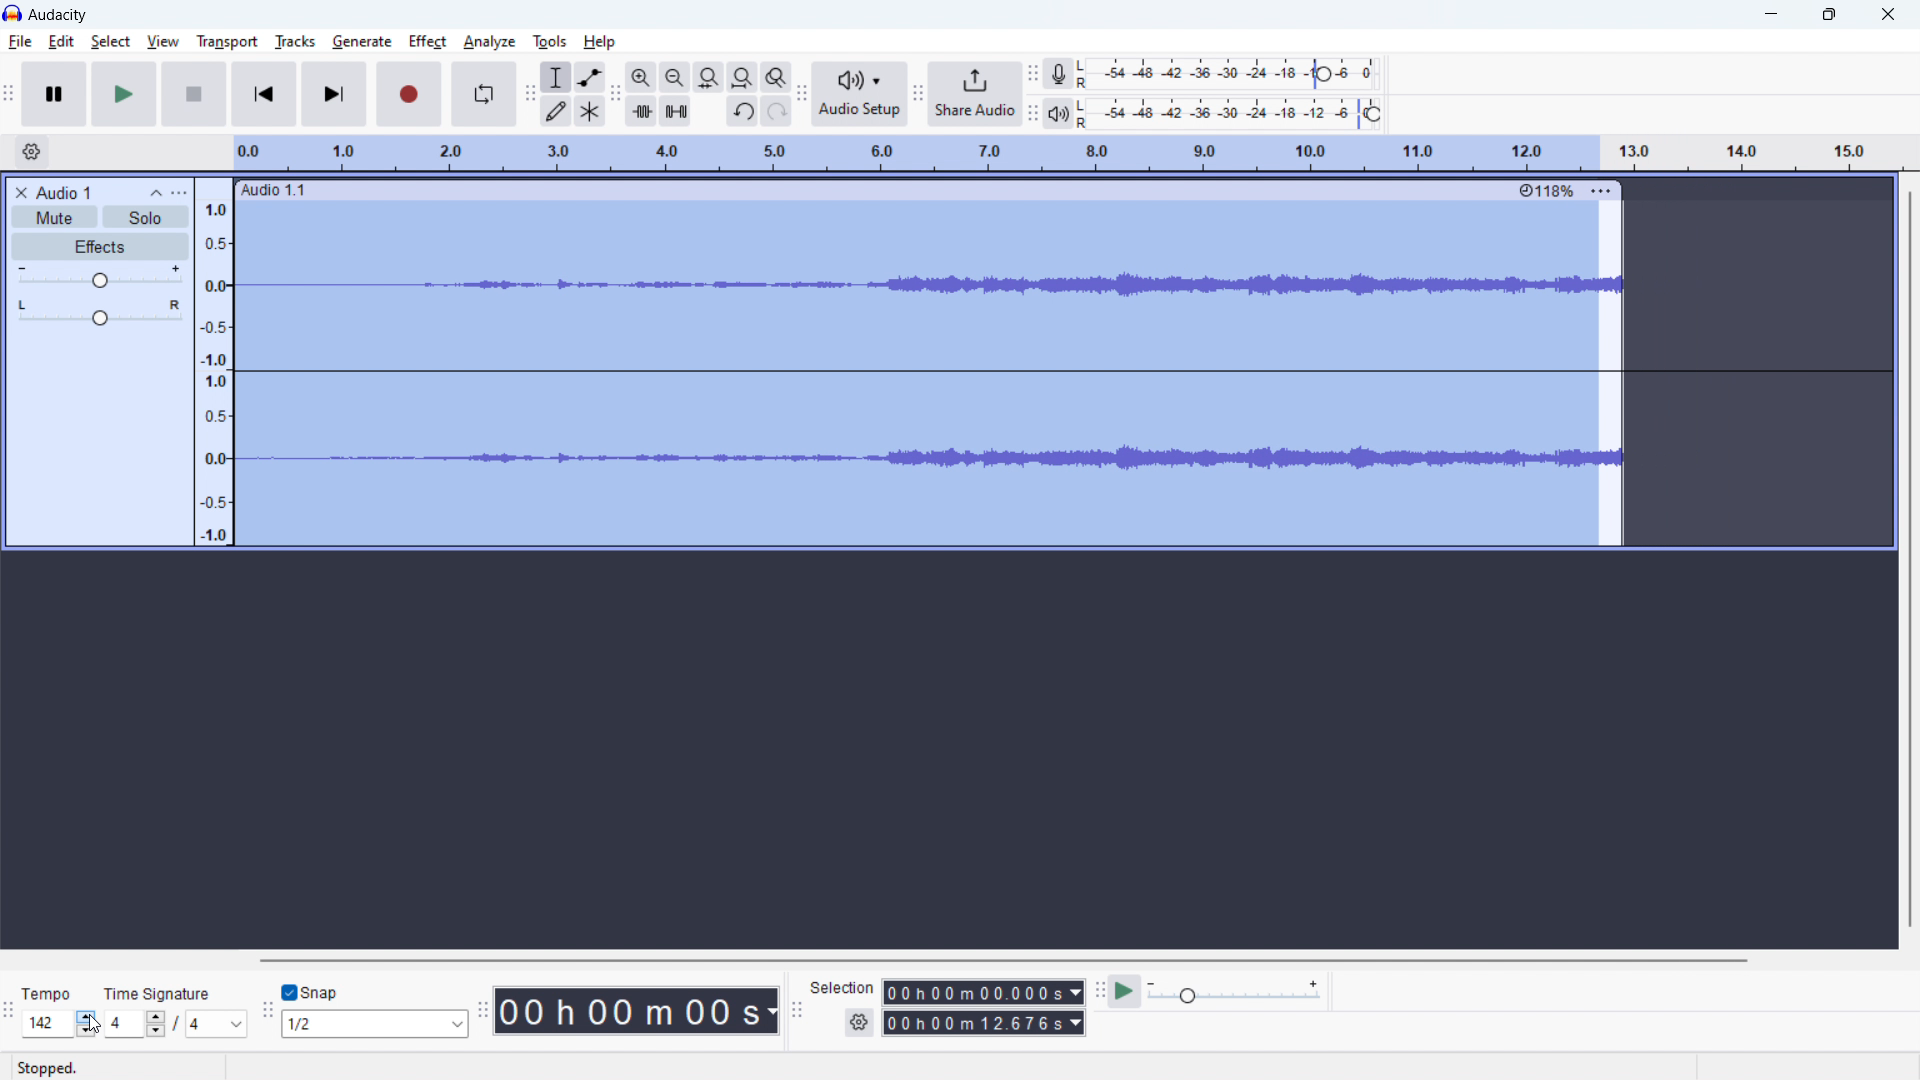  What do you see at coordinates (156, 191) in the screenshot?
I see `collapse` at bounding box center [156, 191].